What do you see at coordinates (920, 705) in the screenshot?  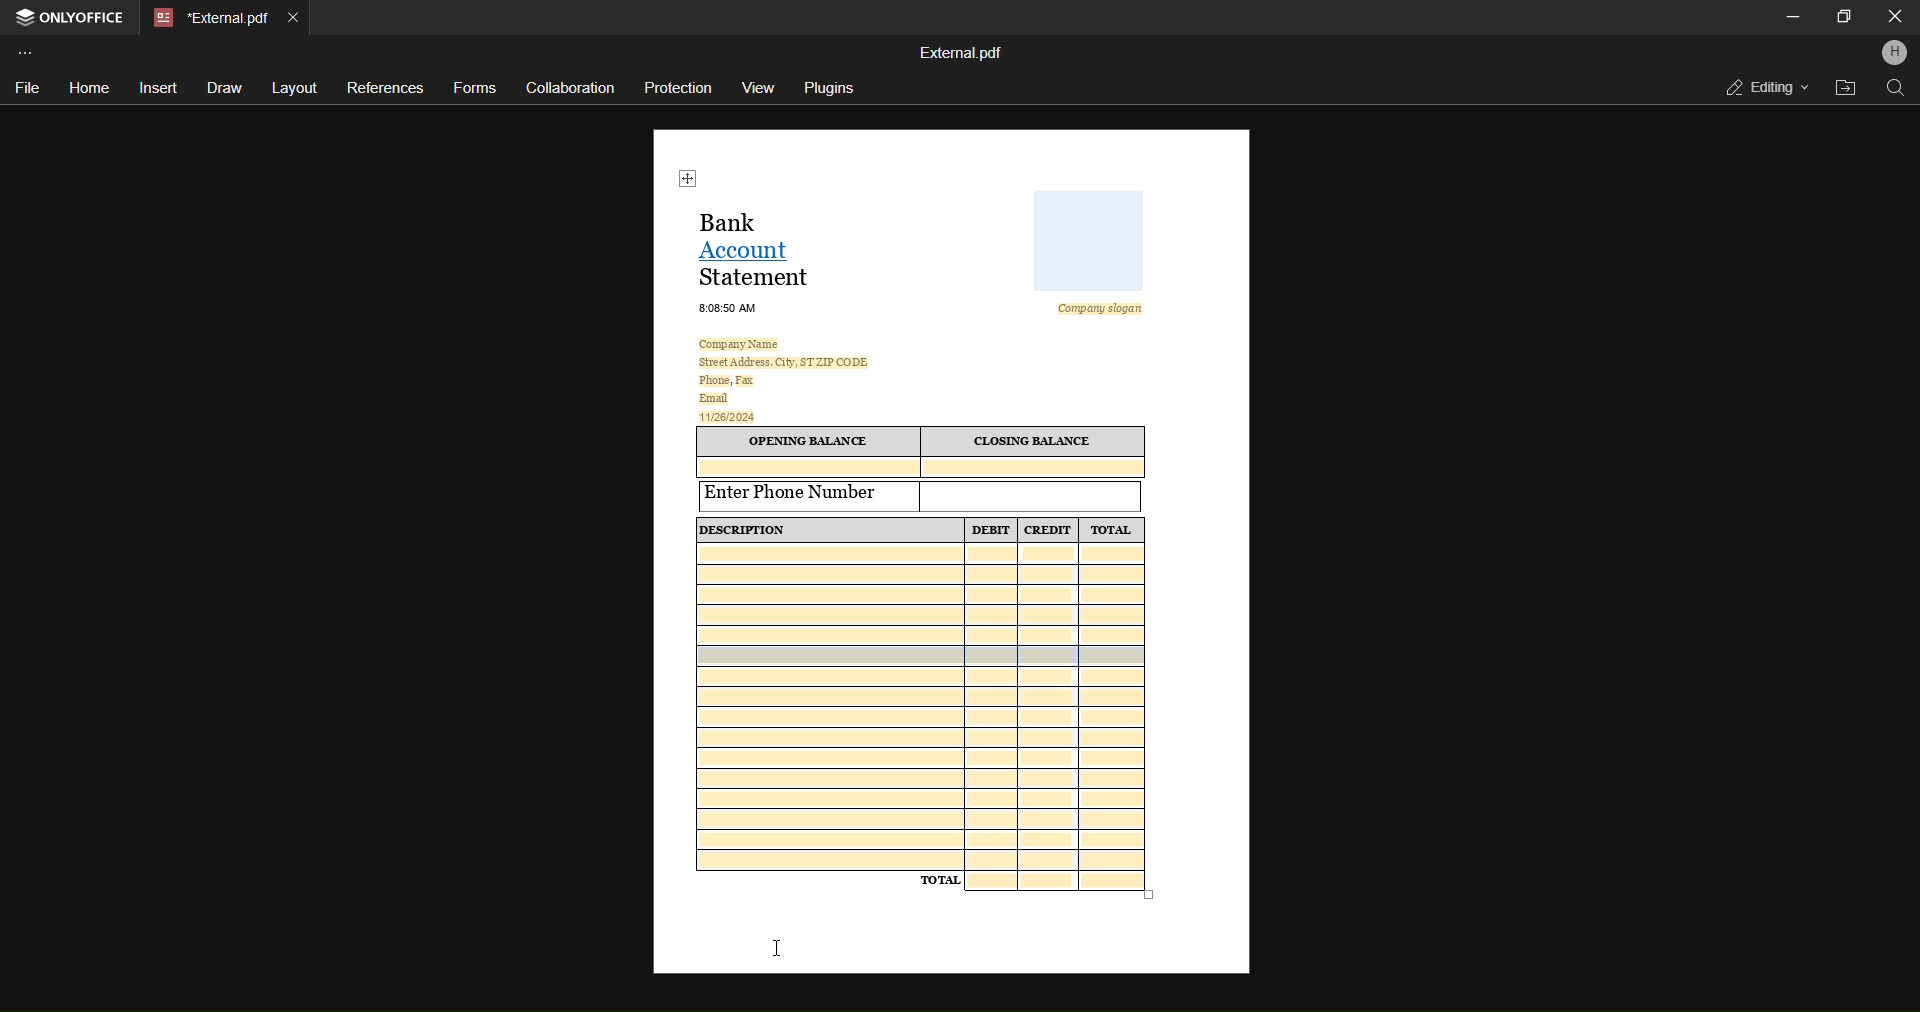 I see `Fields` at bounding box center [920, 705].